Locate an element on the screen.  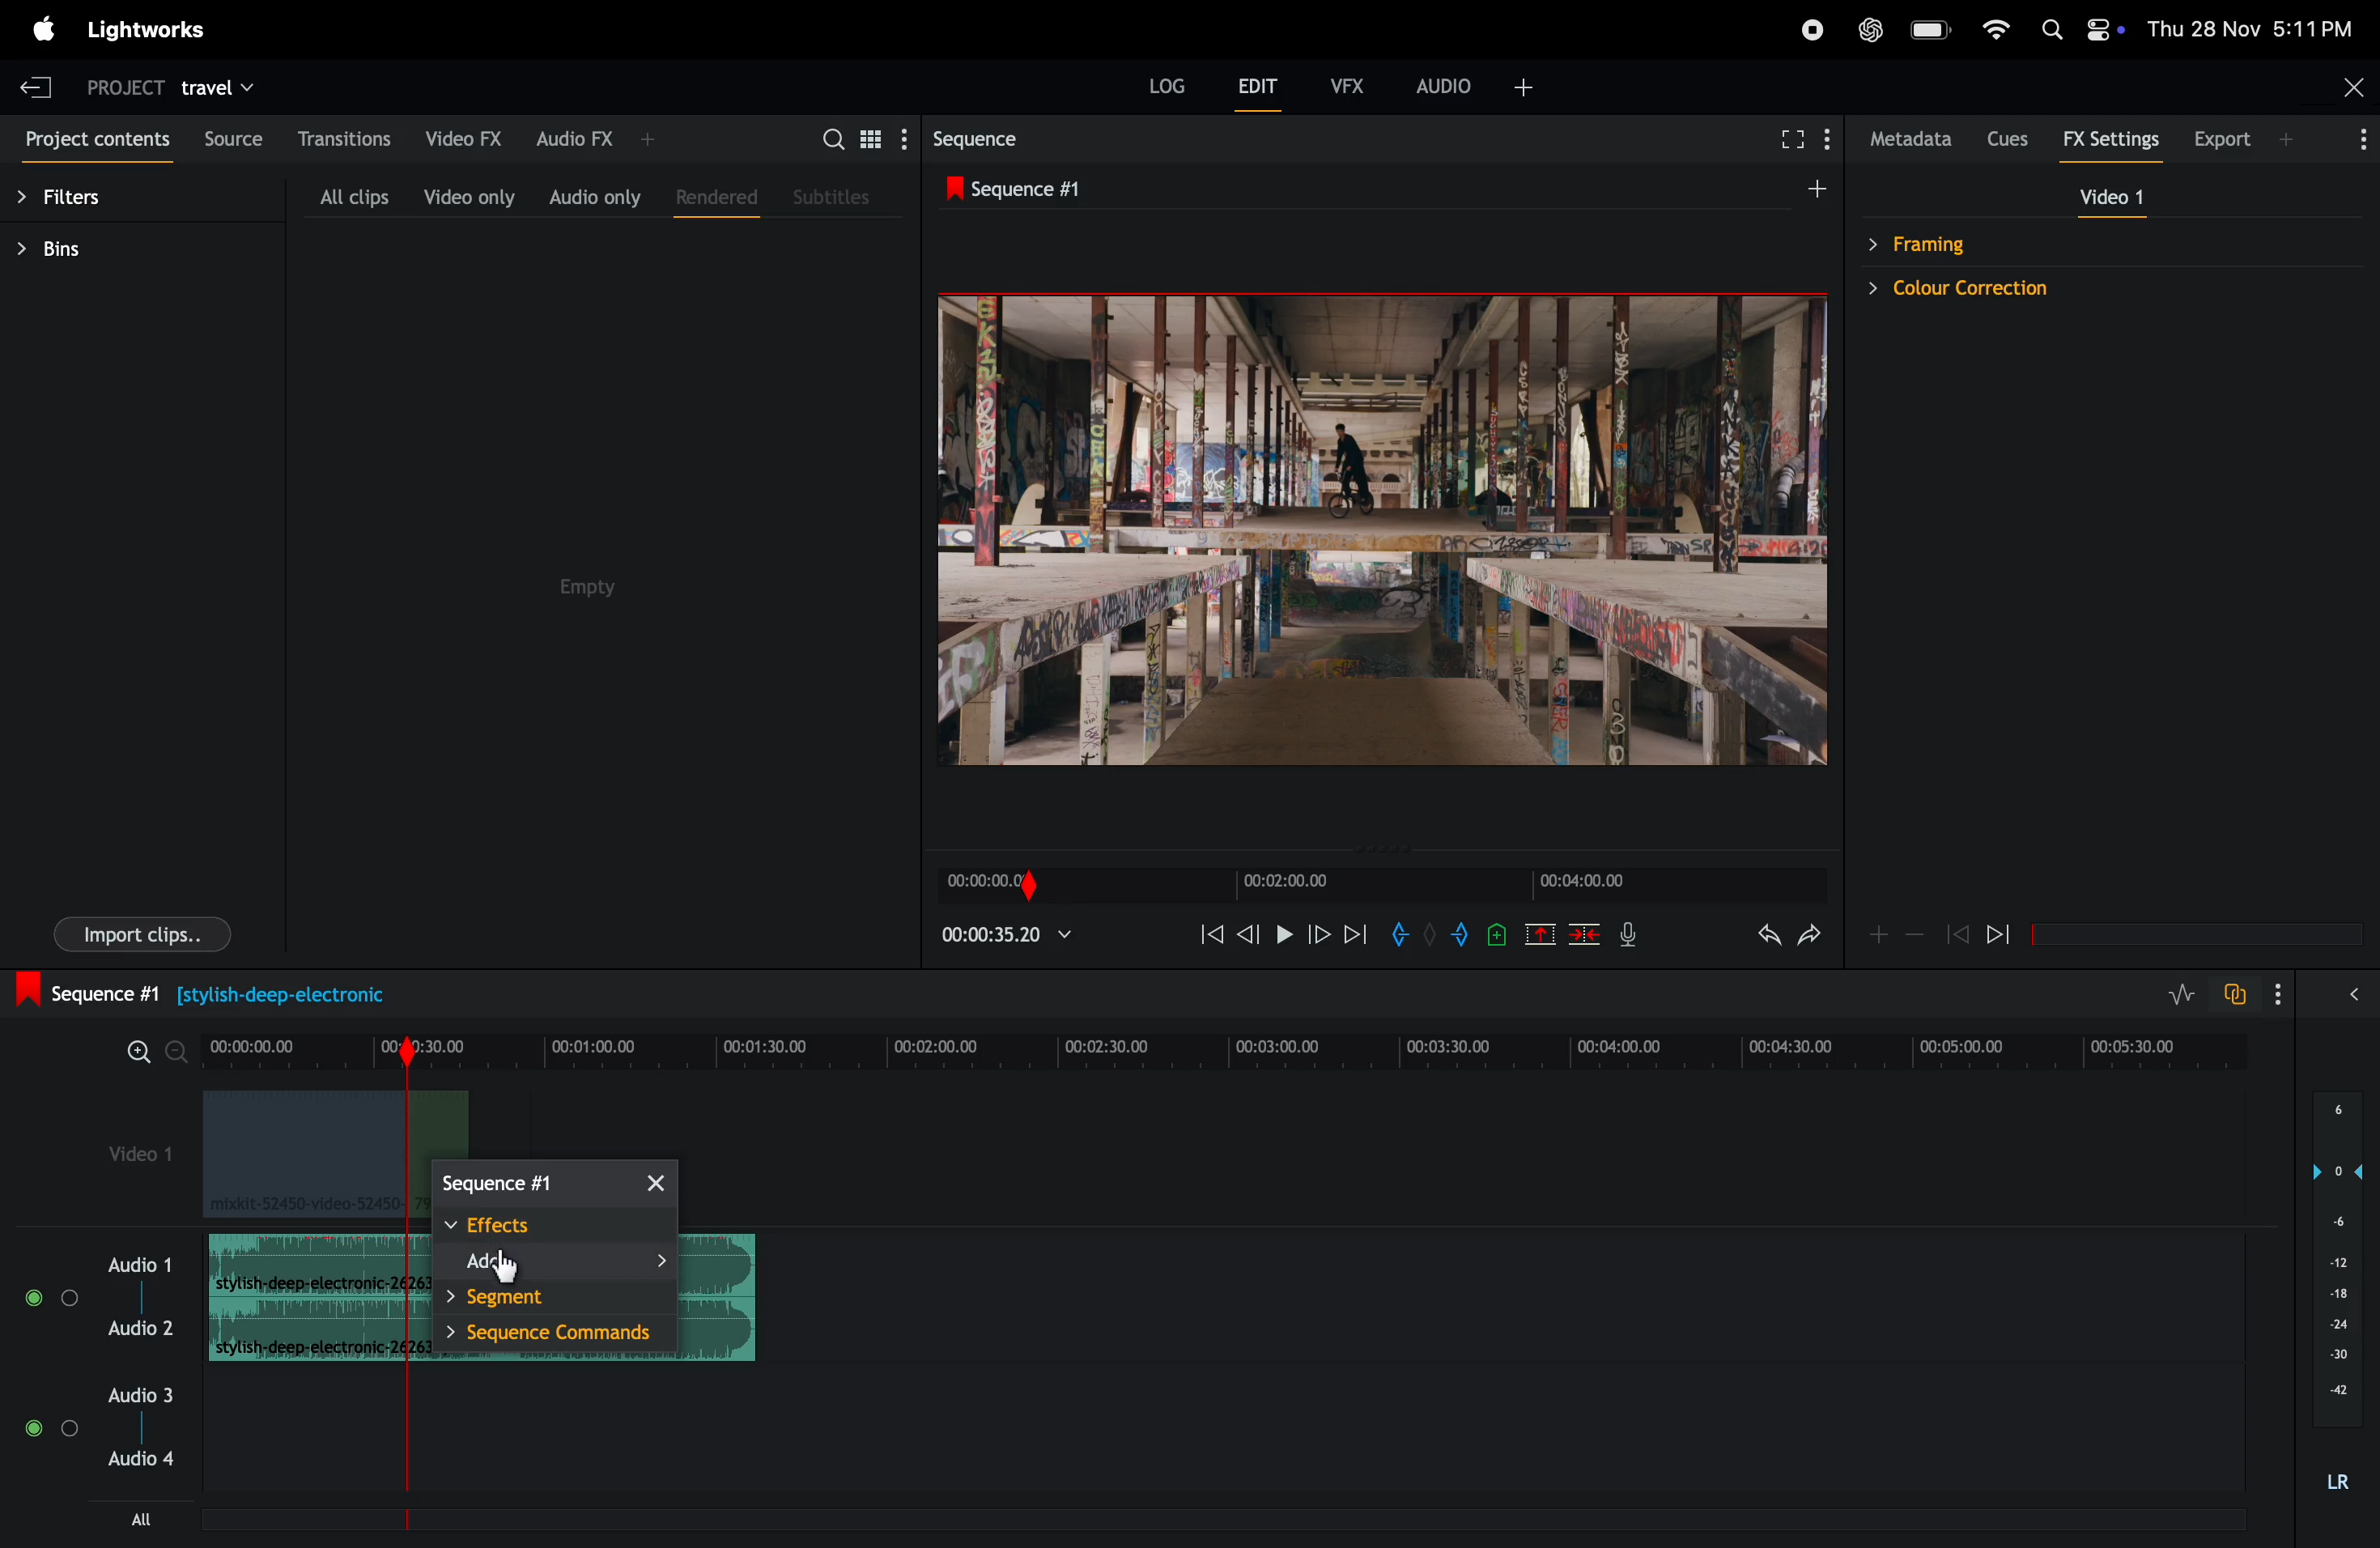
vfx is located at coordinates (1348, 84).